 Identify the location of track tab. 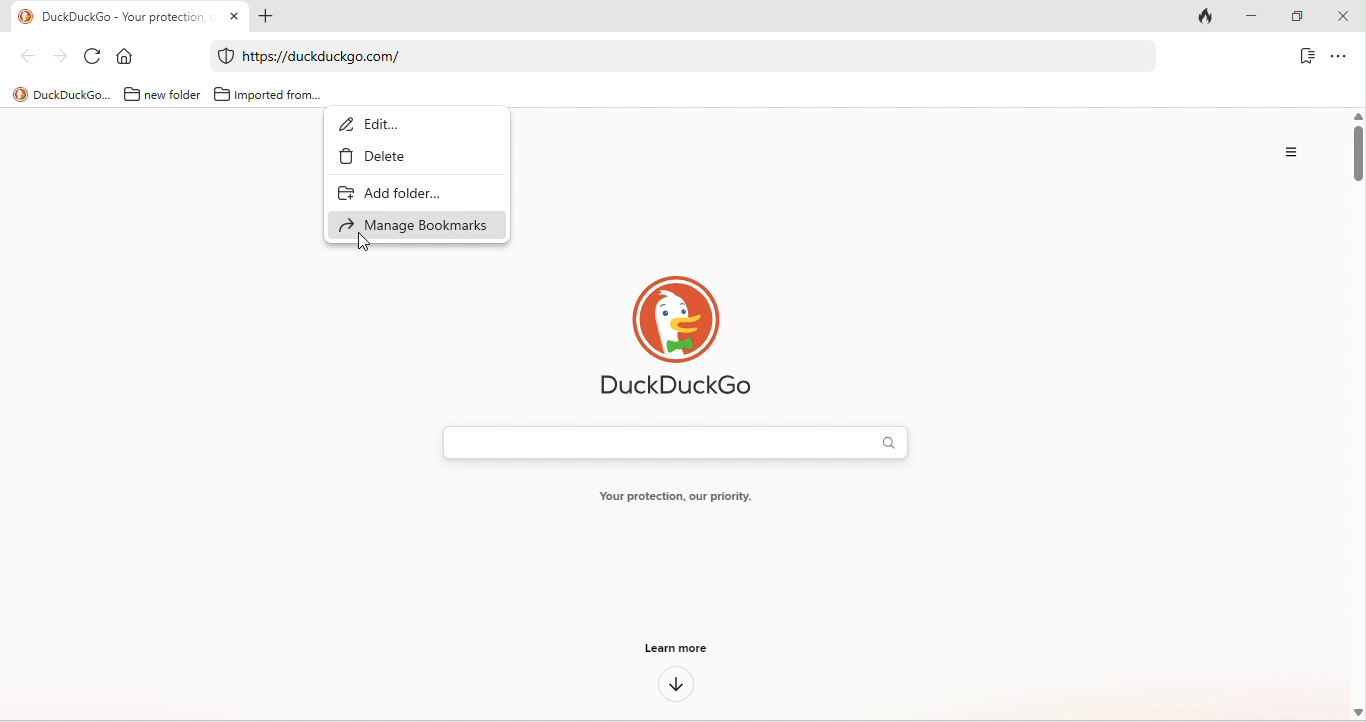
(1211, 15).